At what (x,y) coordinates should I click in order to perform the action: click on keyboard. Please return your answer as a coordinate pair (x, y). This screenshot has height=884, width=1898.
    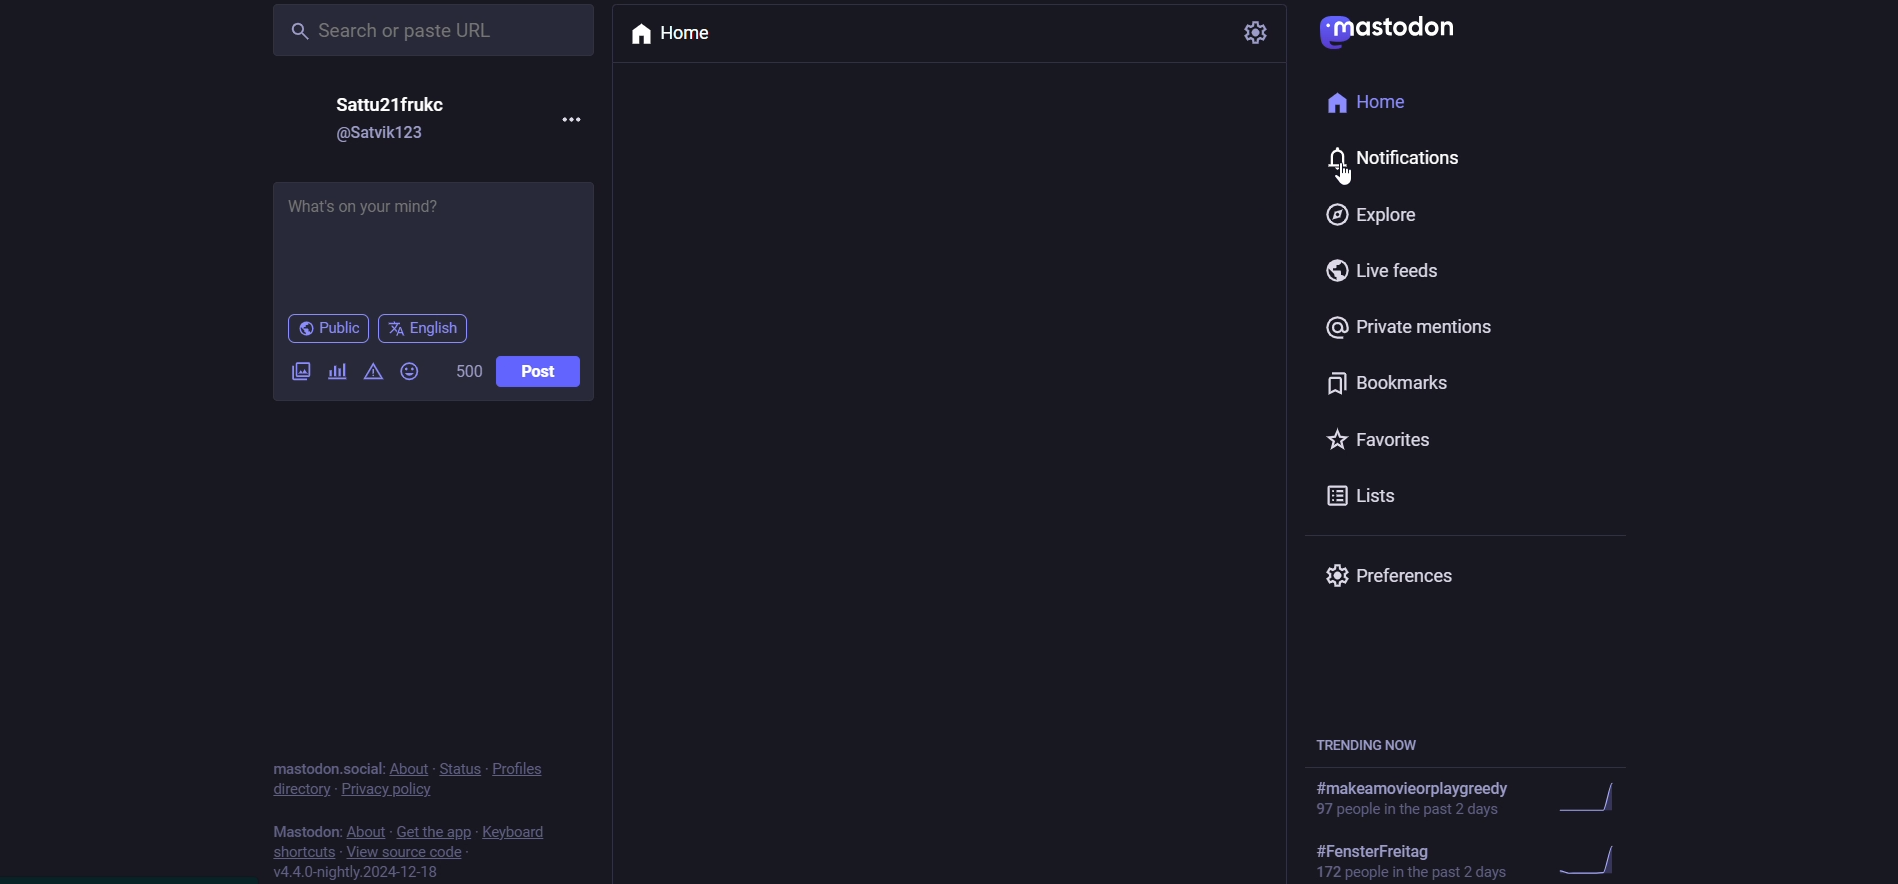
    Looking at the image, I should click on (516, 831).